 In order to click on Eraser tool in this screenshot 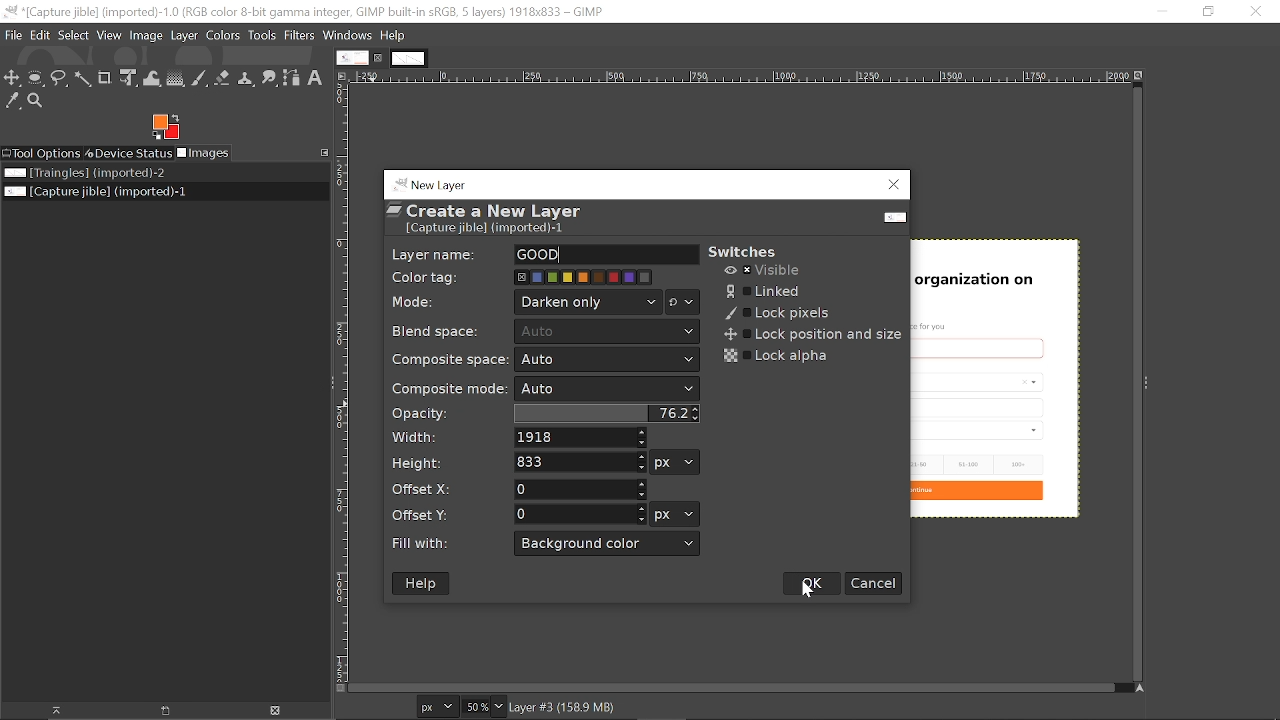, I will do `click(224, 78)`.